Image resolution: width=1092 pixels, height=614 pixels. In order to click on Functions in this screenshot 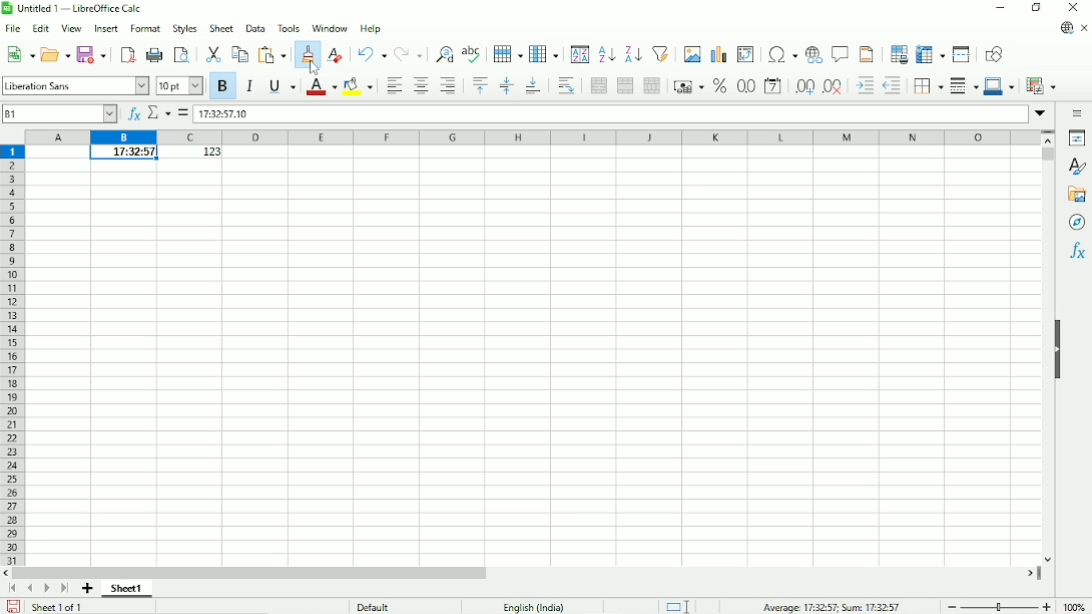, I will do `click(1076, 252)`.